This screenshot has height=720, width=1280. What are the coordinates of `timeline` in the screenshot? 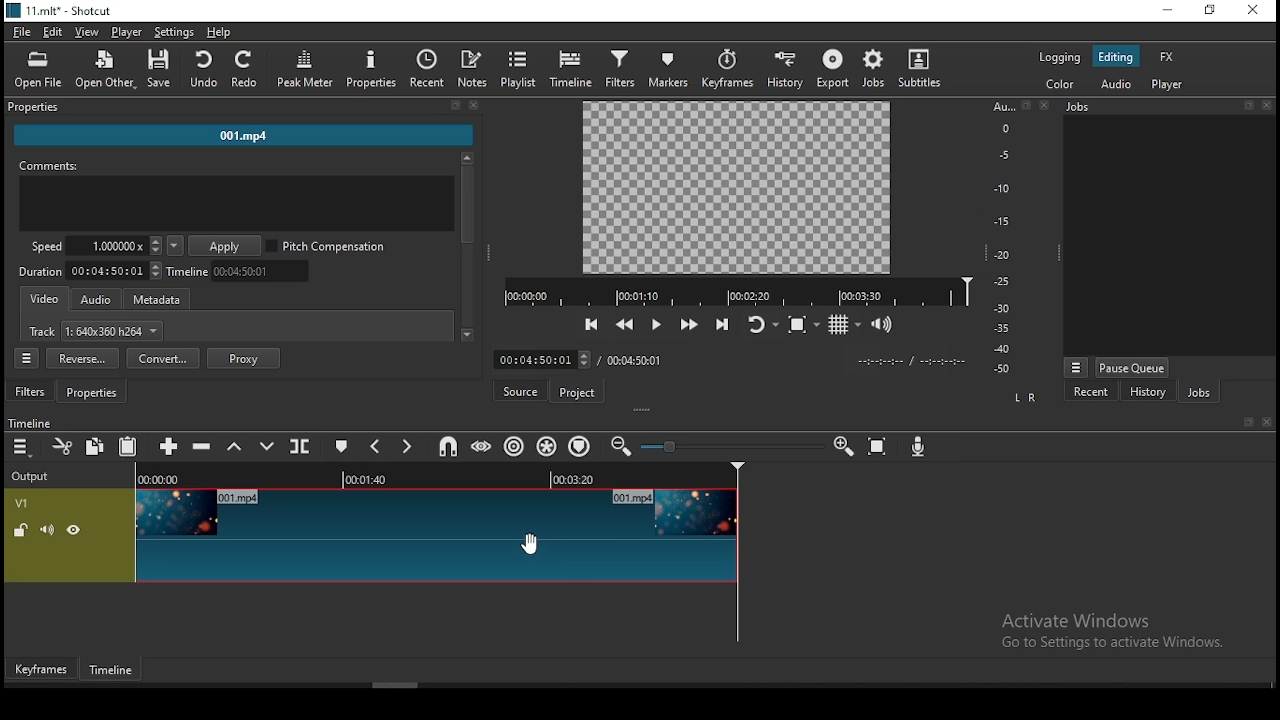 It's located at (115, 669).